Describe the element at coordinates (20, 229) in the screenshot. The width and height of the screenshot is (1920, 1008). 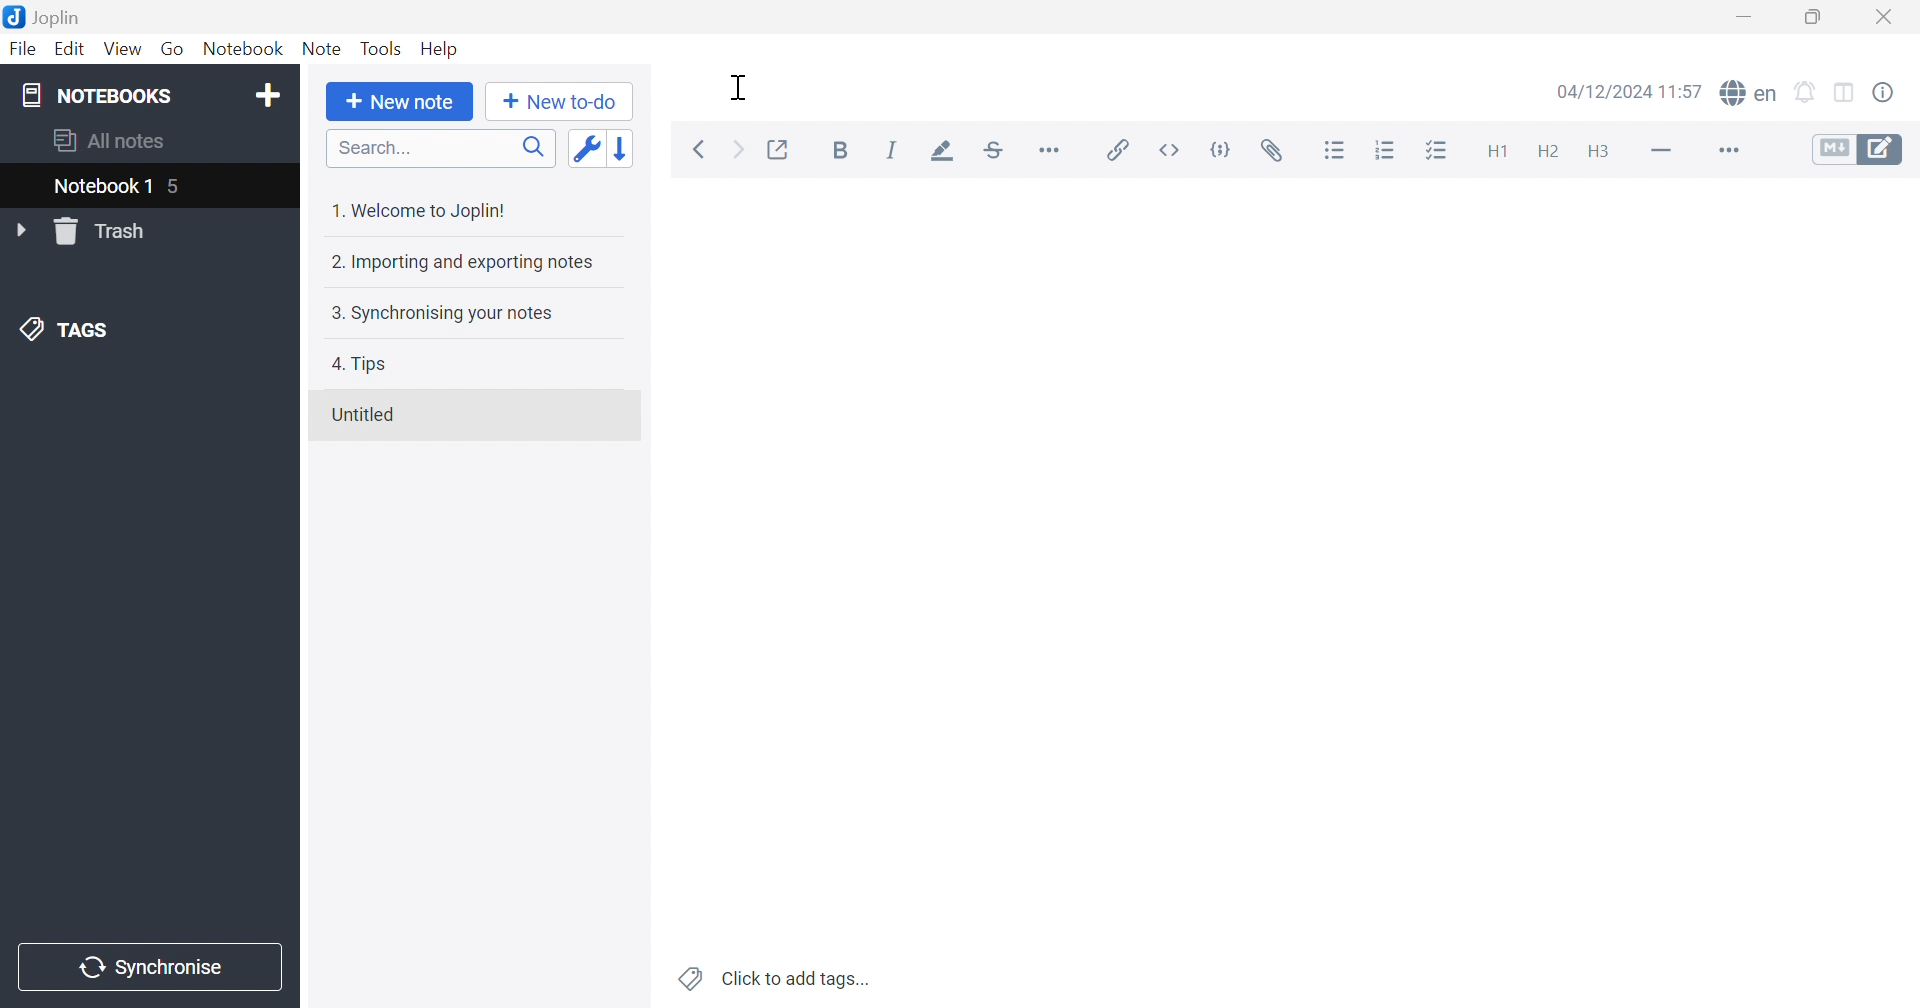
I see `Drop Down` at that location.